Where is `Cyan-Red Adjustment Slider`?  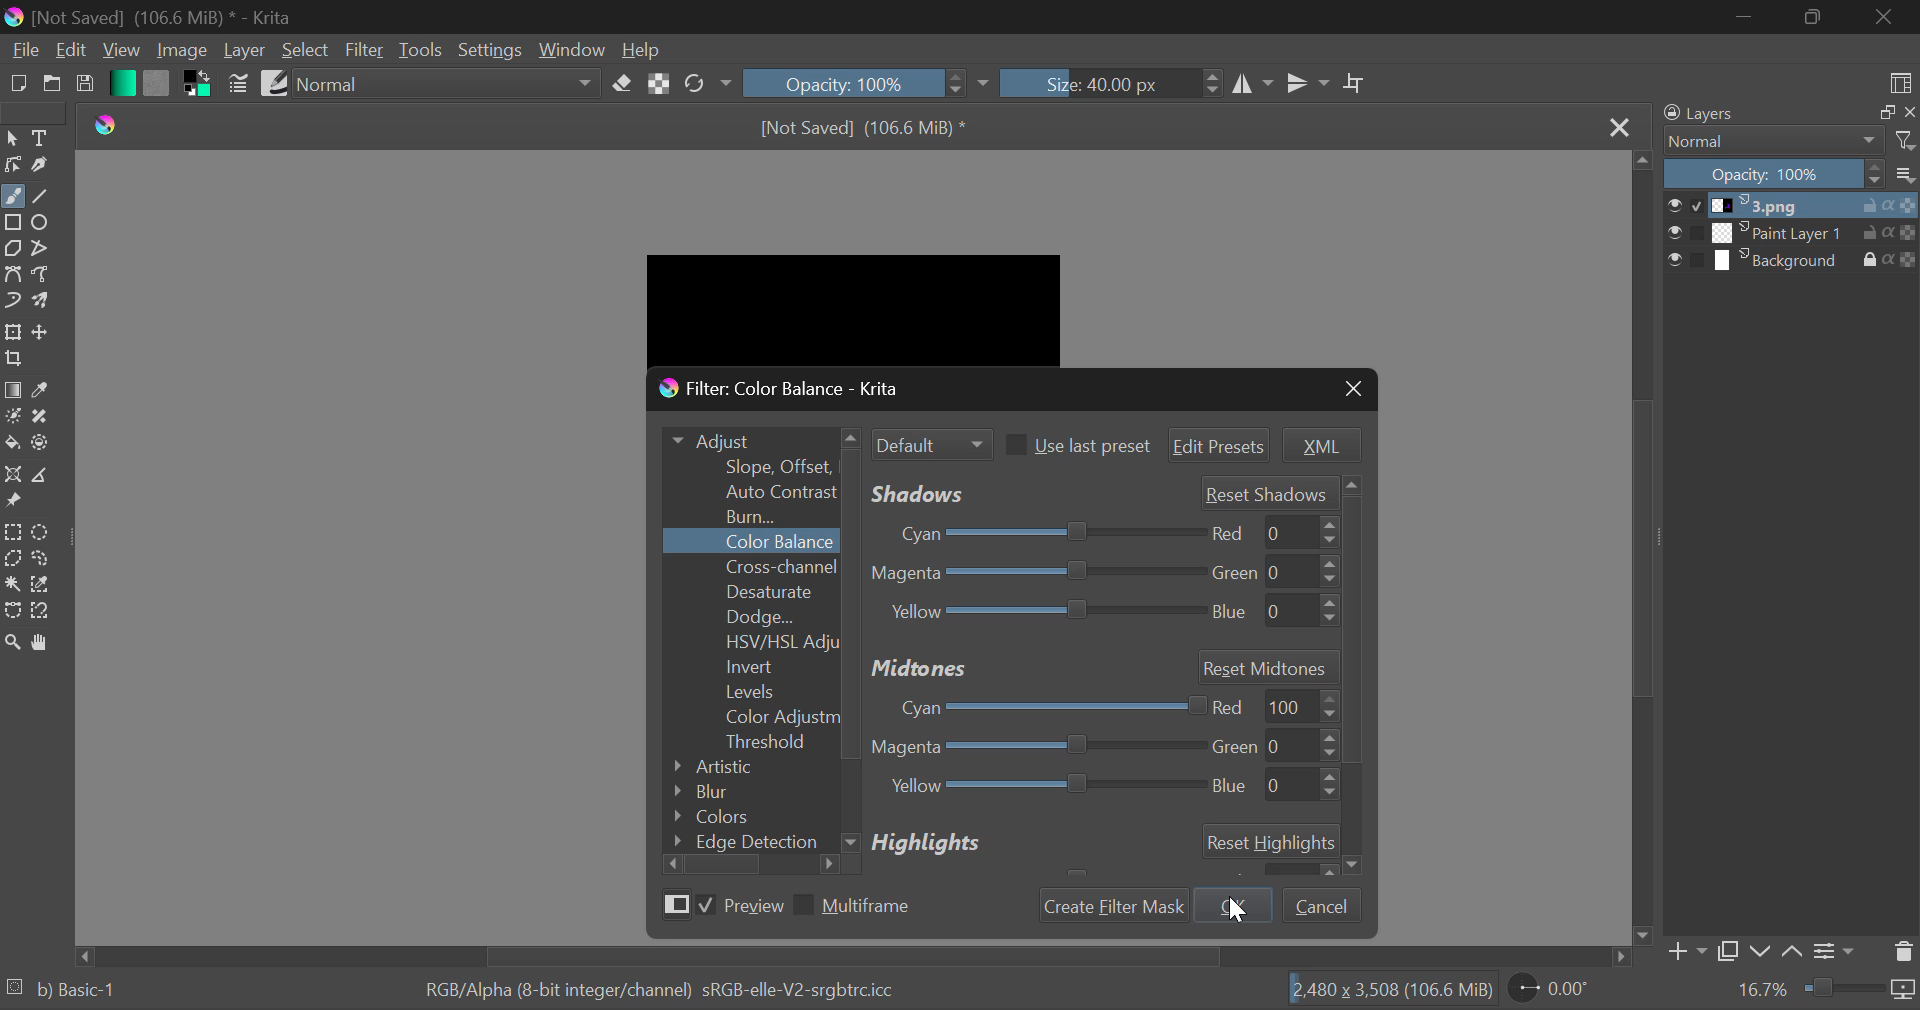
Cyan-Red Adjustment Slider is located at coordinates (1038, 704).